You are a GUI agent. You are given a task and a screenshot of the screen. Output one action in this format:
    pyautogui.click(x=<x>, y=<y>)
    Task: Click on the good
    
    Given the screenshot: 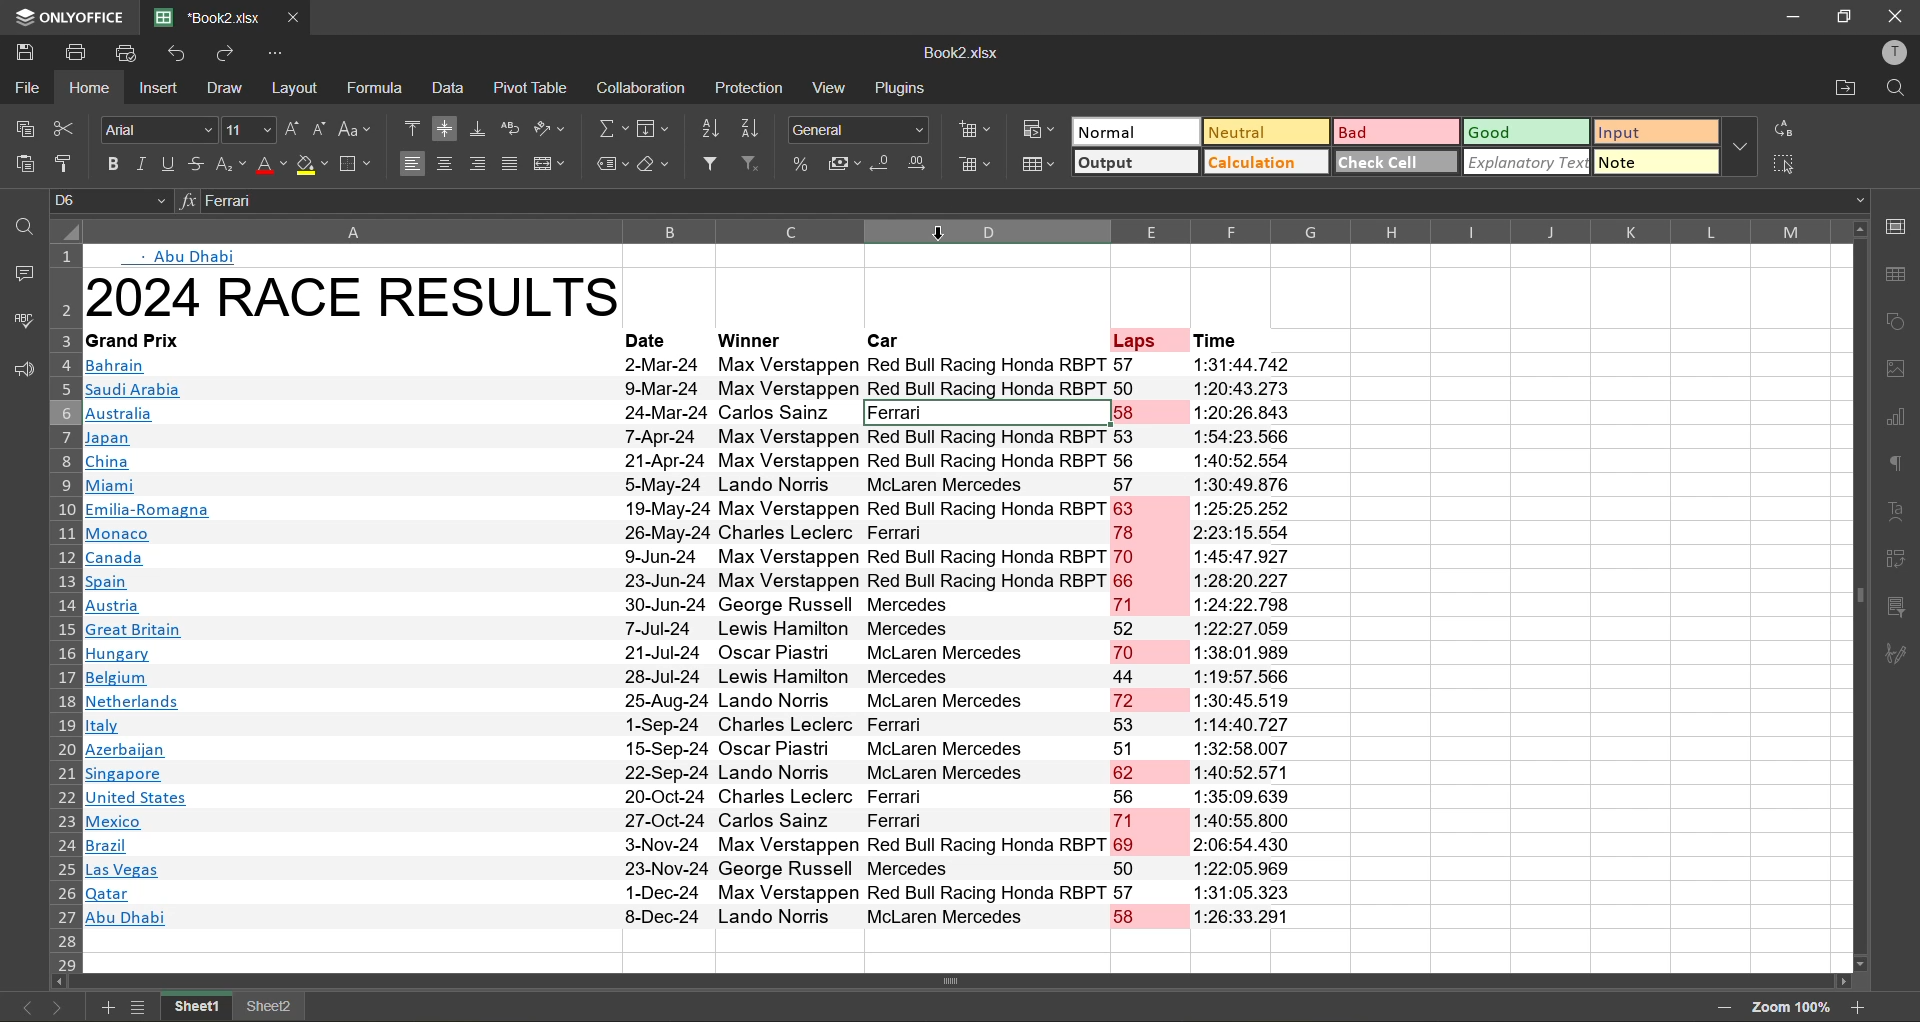 What is the action you would take?
    pyautogui.click(x=1524, y=133)
    